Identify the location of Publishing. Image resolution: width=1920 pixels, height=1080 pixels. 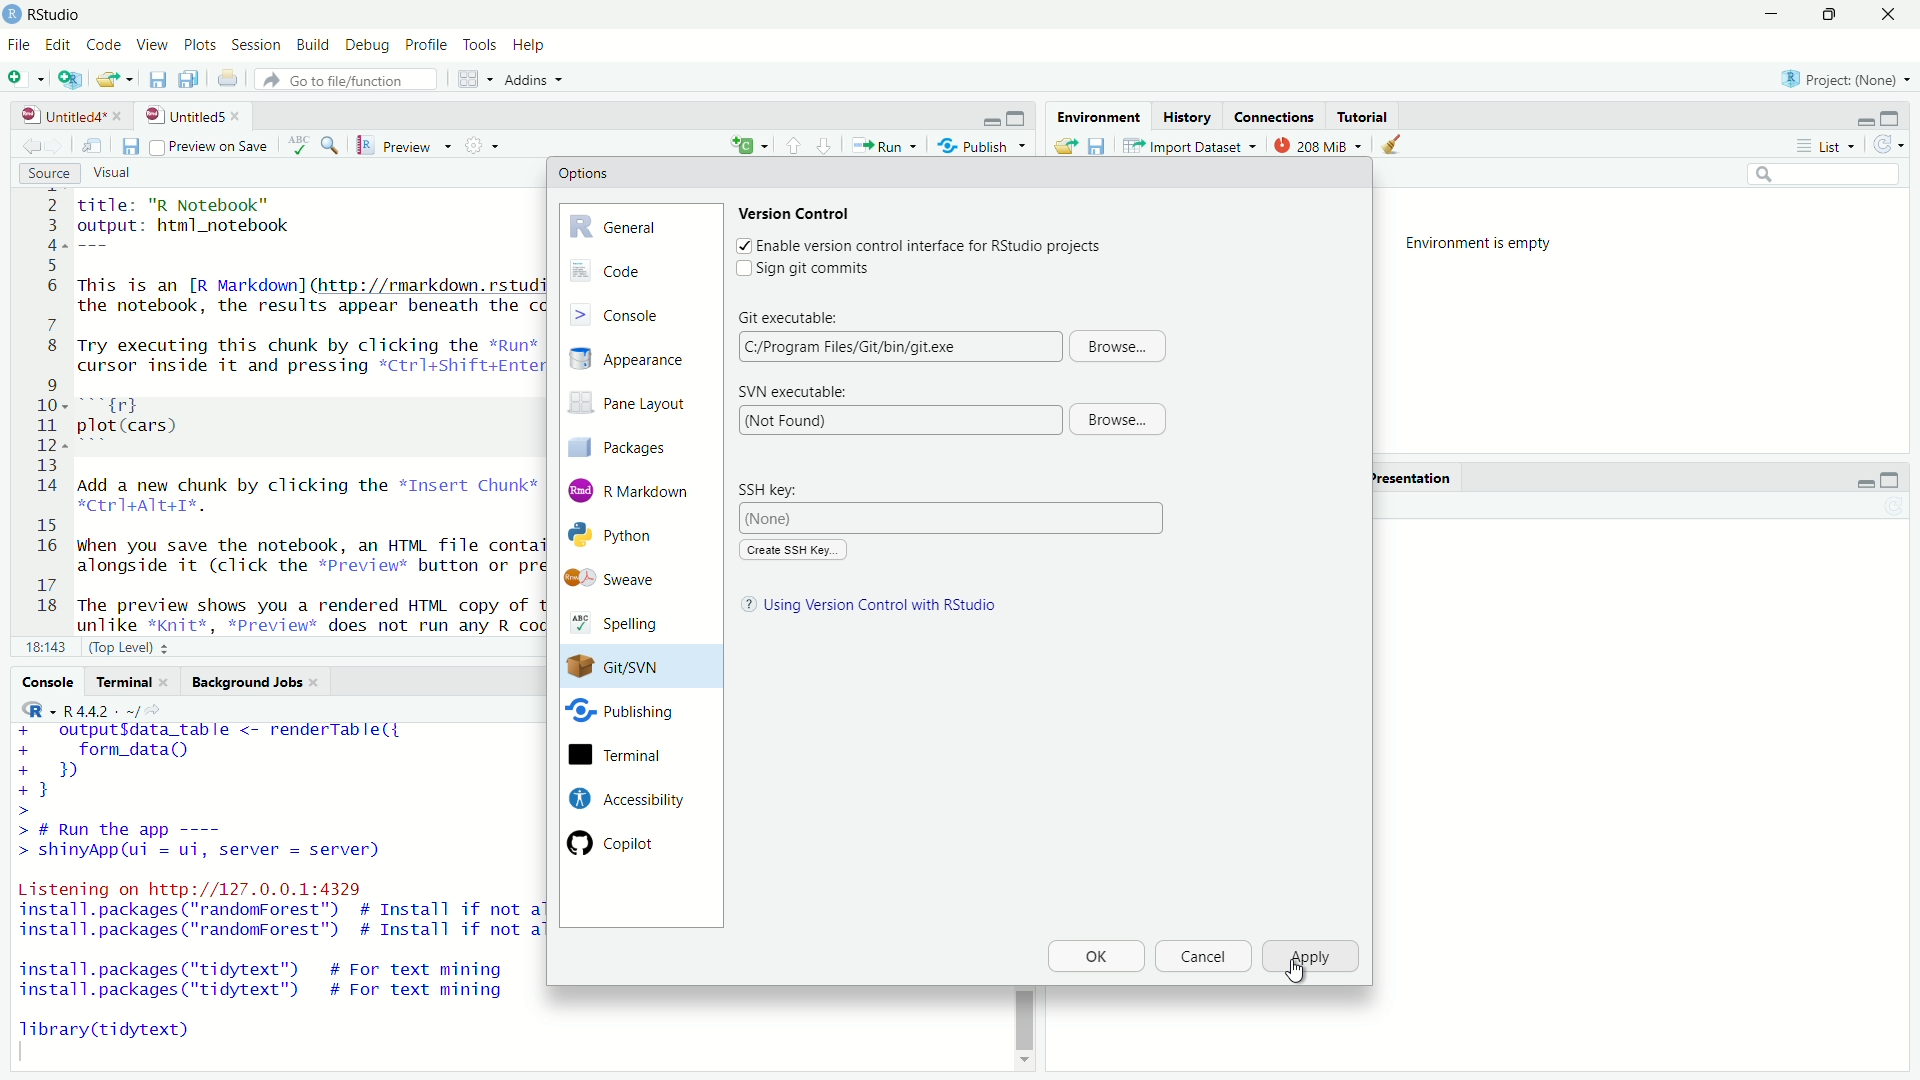
(622, 715).